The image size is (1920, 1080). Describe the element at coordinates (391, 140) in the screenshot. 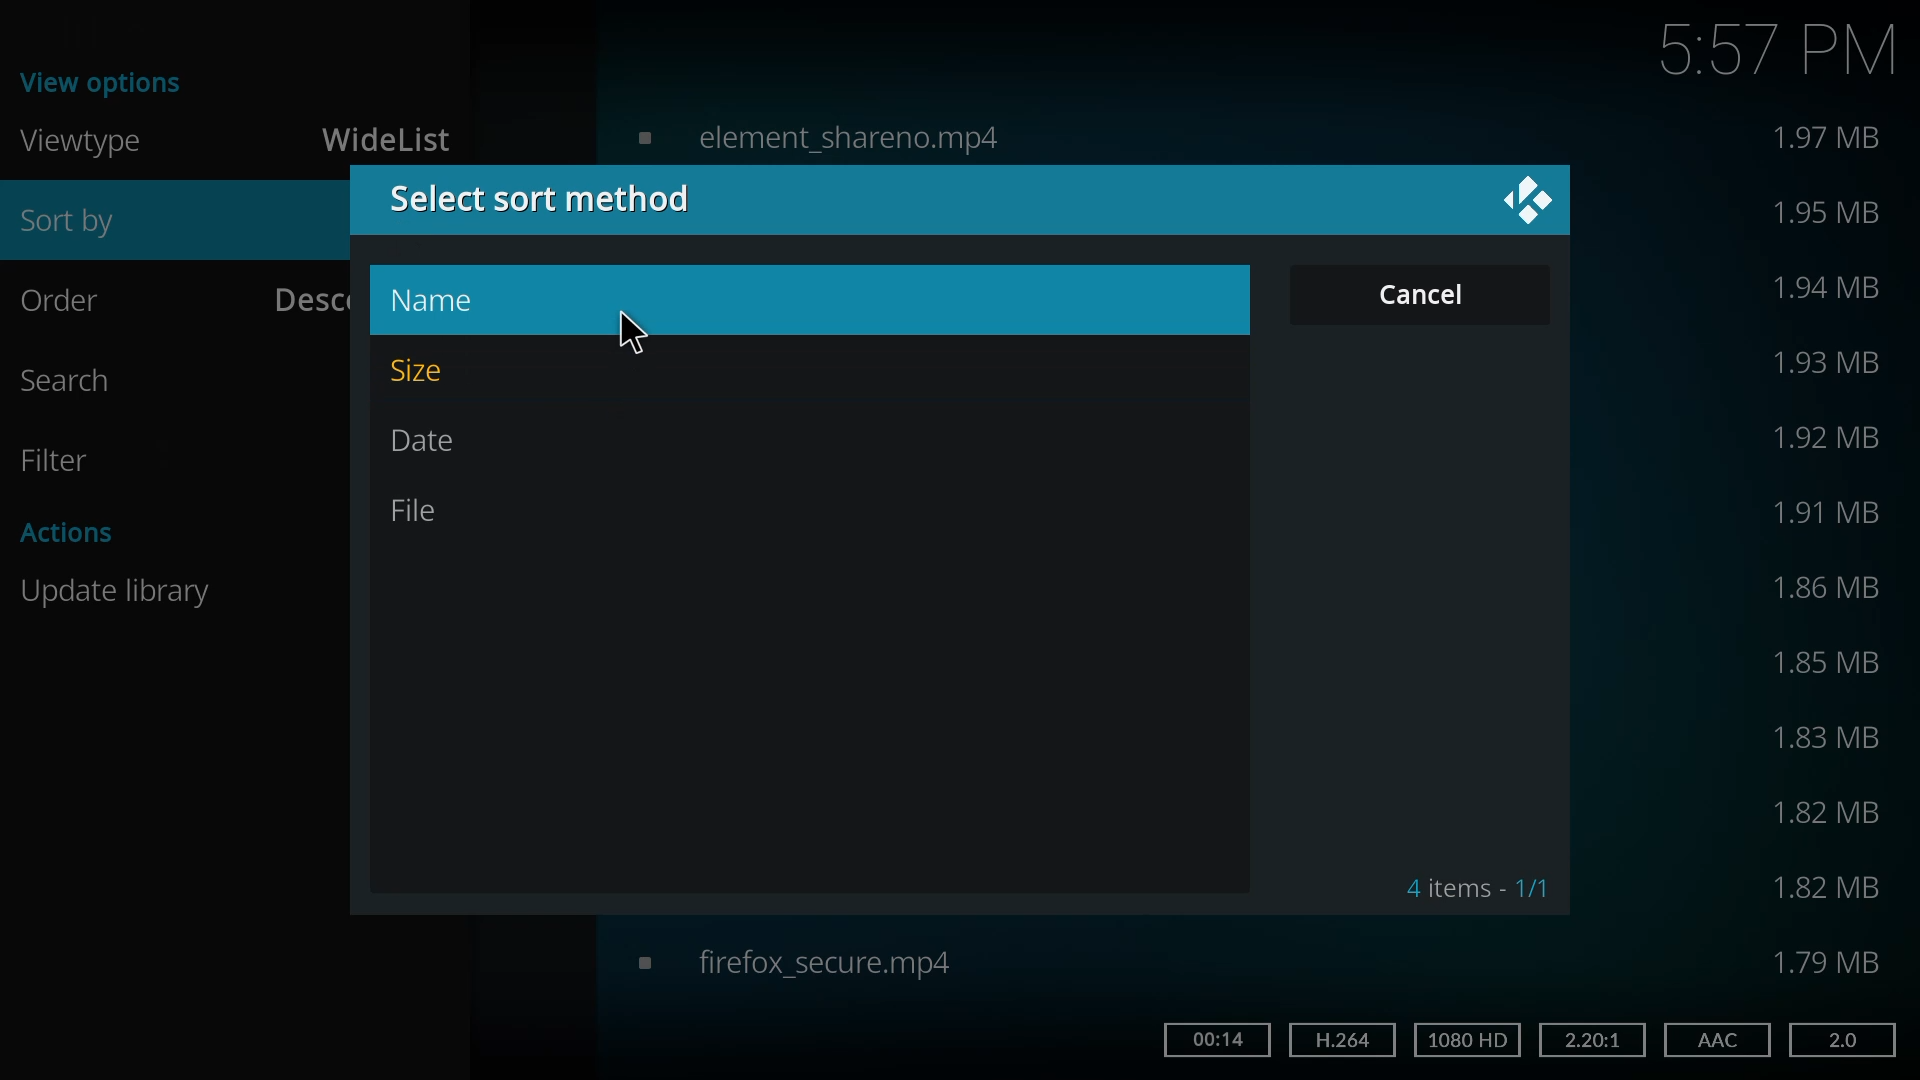

I see `widelist` at that location.